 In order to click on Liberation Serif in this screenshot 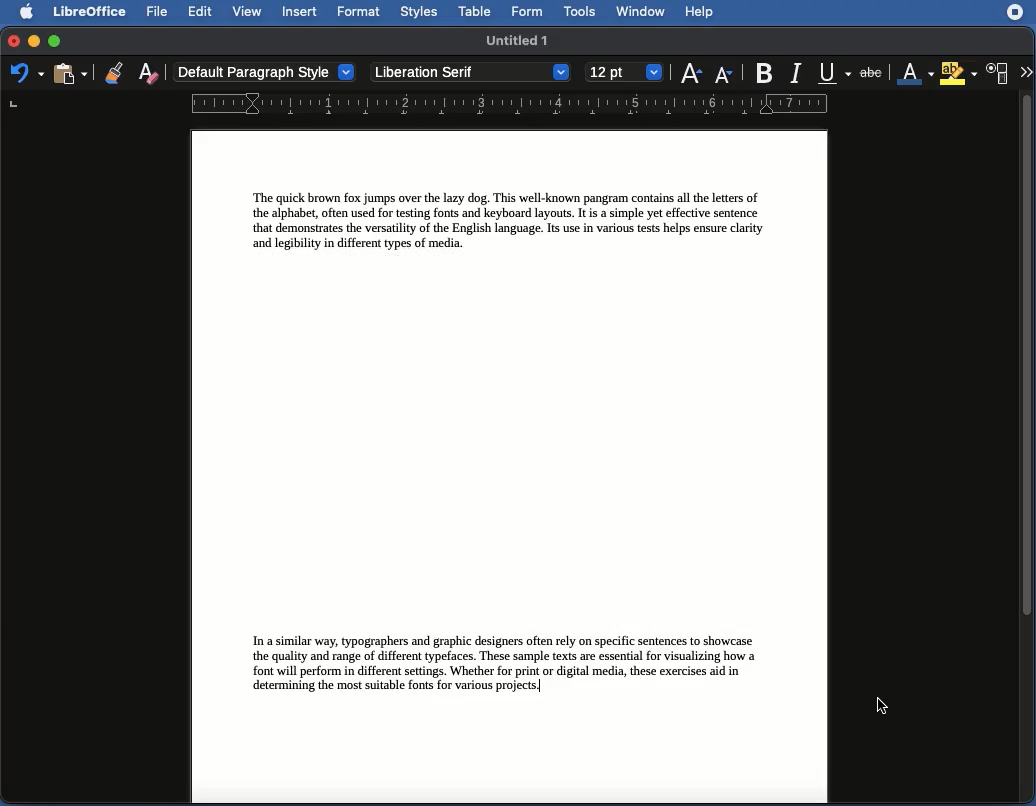, I will do `click(470, 73)`.